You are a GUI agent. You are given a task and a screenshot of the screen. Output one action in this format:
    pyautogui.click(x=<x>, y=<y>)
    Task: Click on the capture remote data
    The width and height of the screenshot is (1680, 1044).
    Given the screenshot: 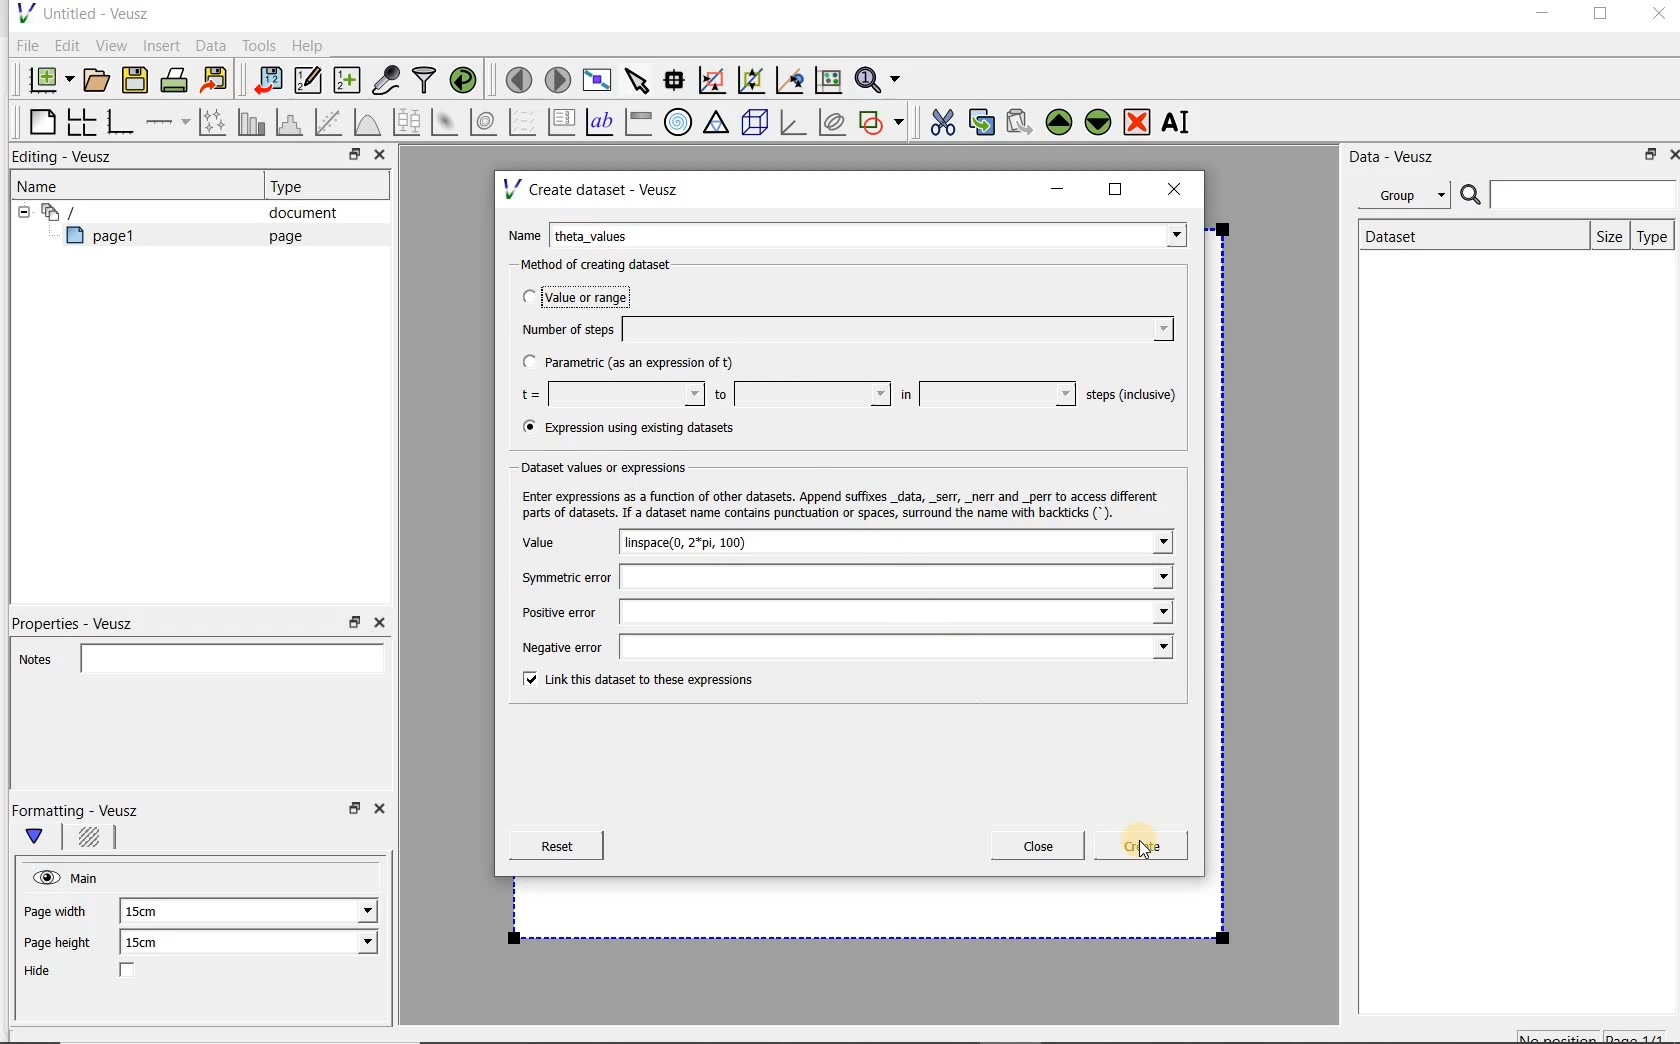 What is the action you would take?
    pyautogui.click(x=387, y=83)
    